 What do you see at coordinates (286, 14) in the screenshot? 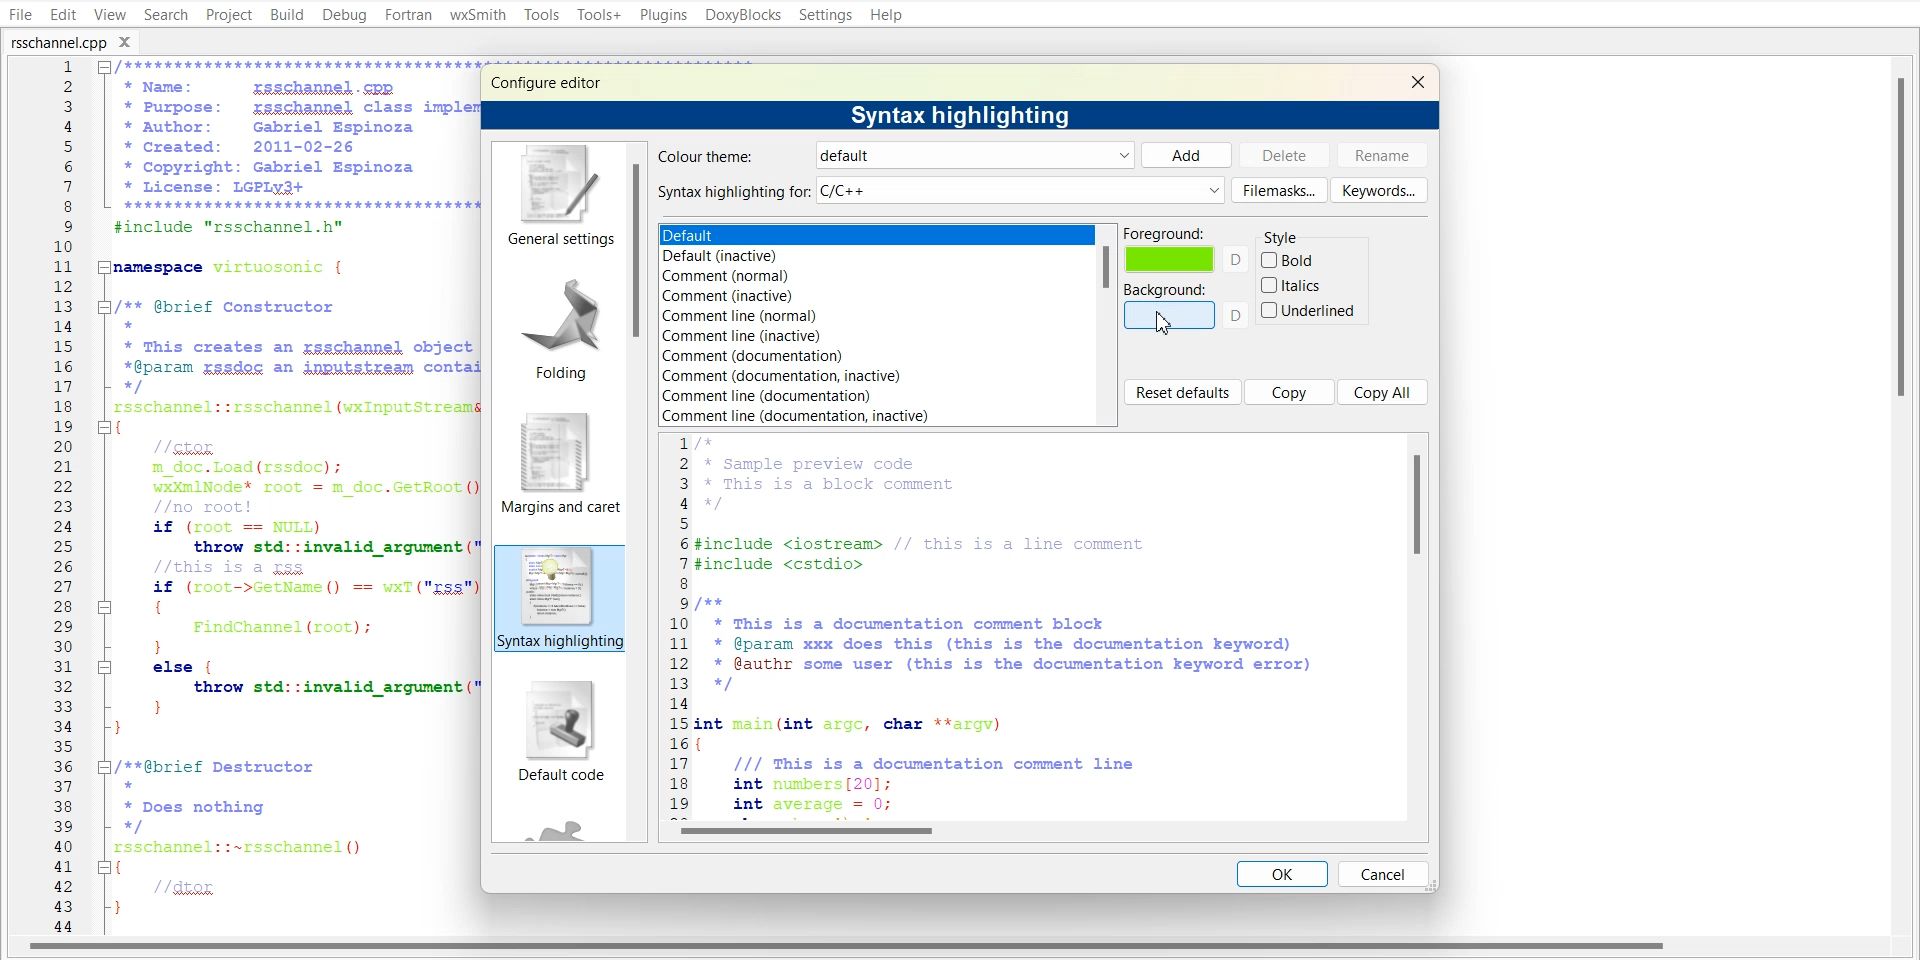
I see `Build` at bounding box center [286, 14].